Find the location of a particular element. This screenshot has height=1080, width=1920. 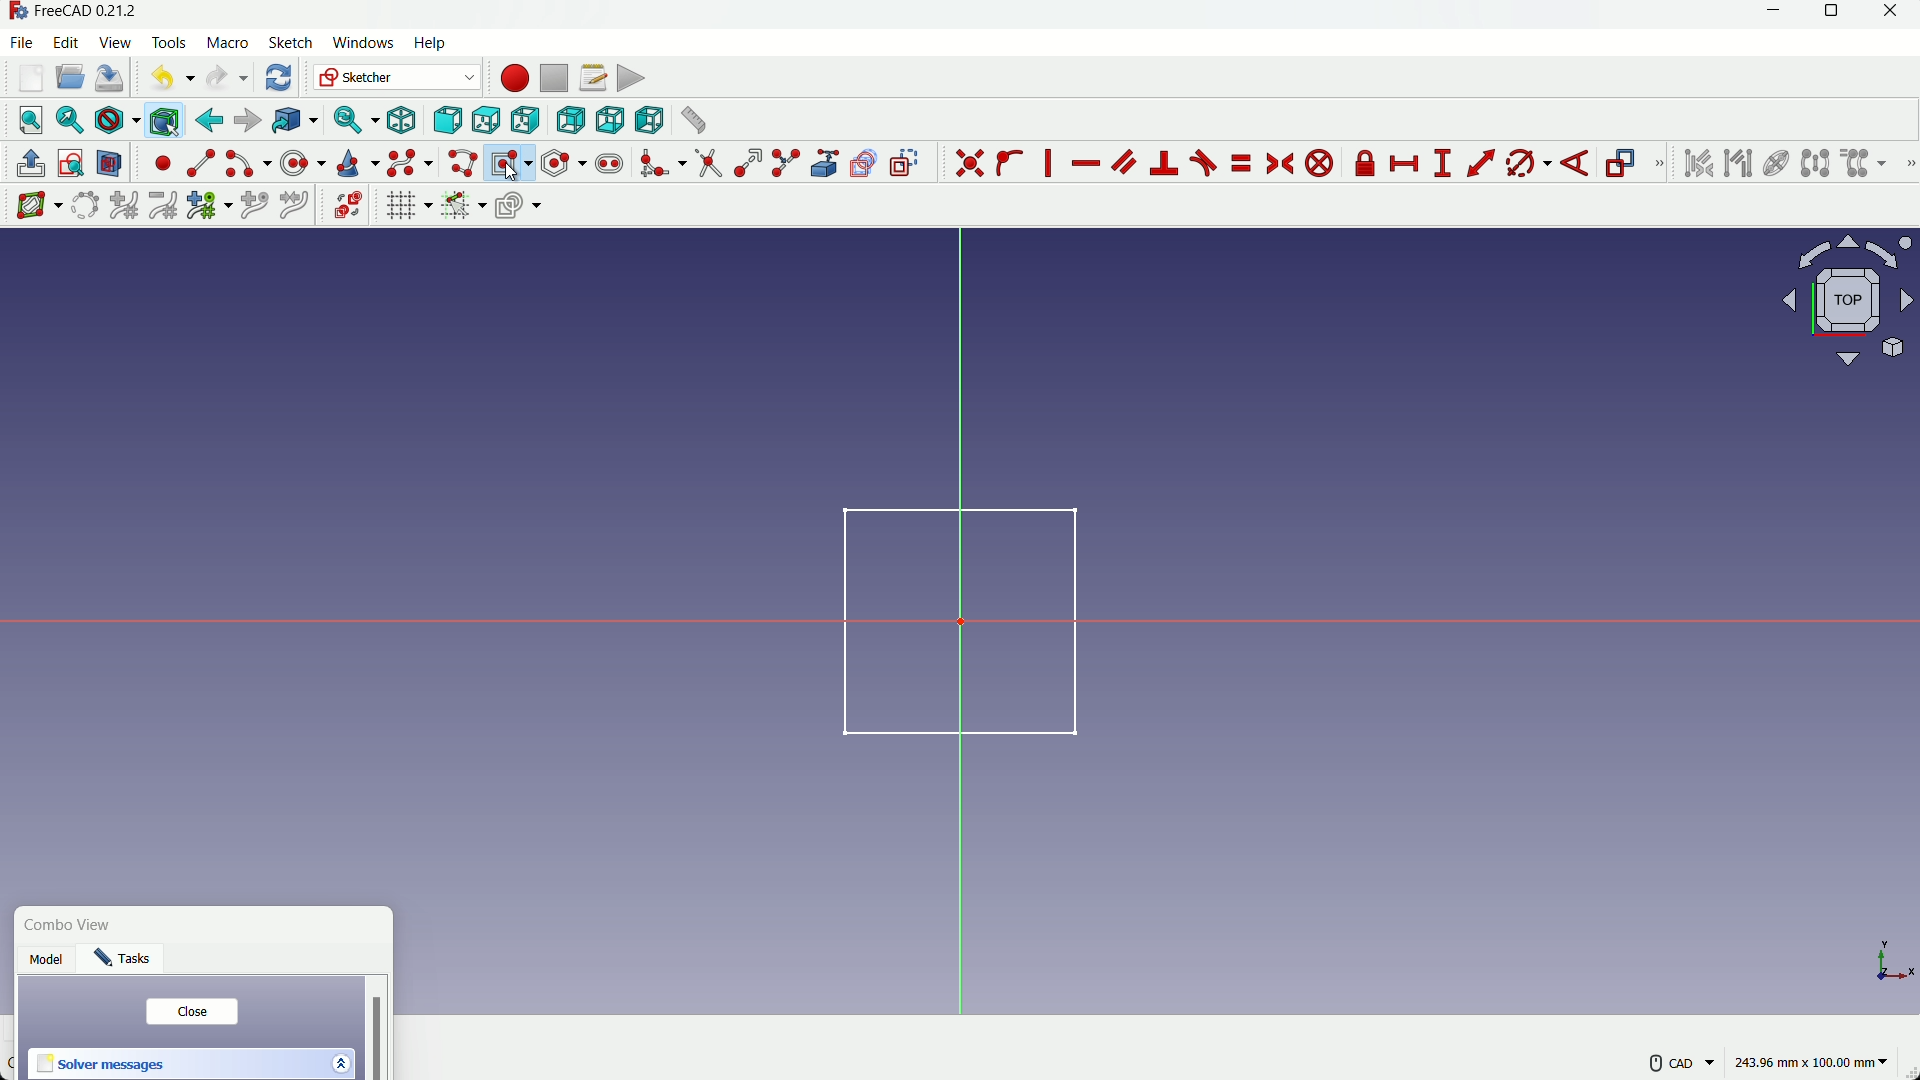

front view is located at coordinates (446, 122).